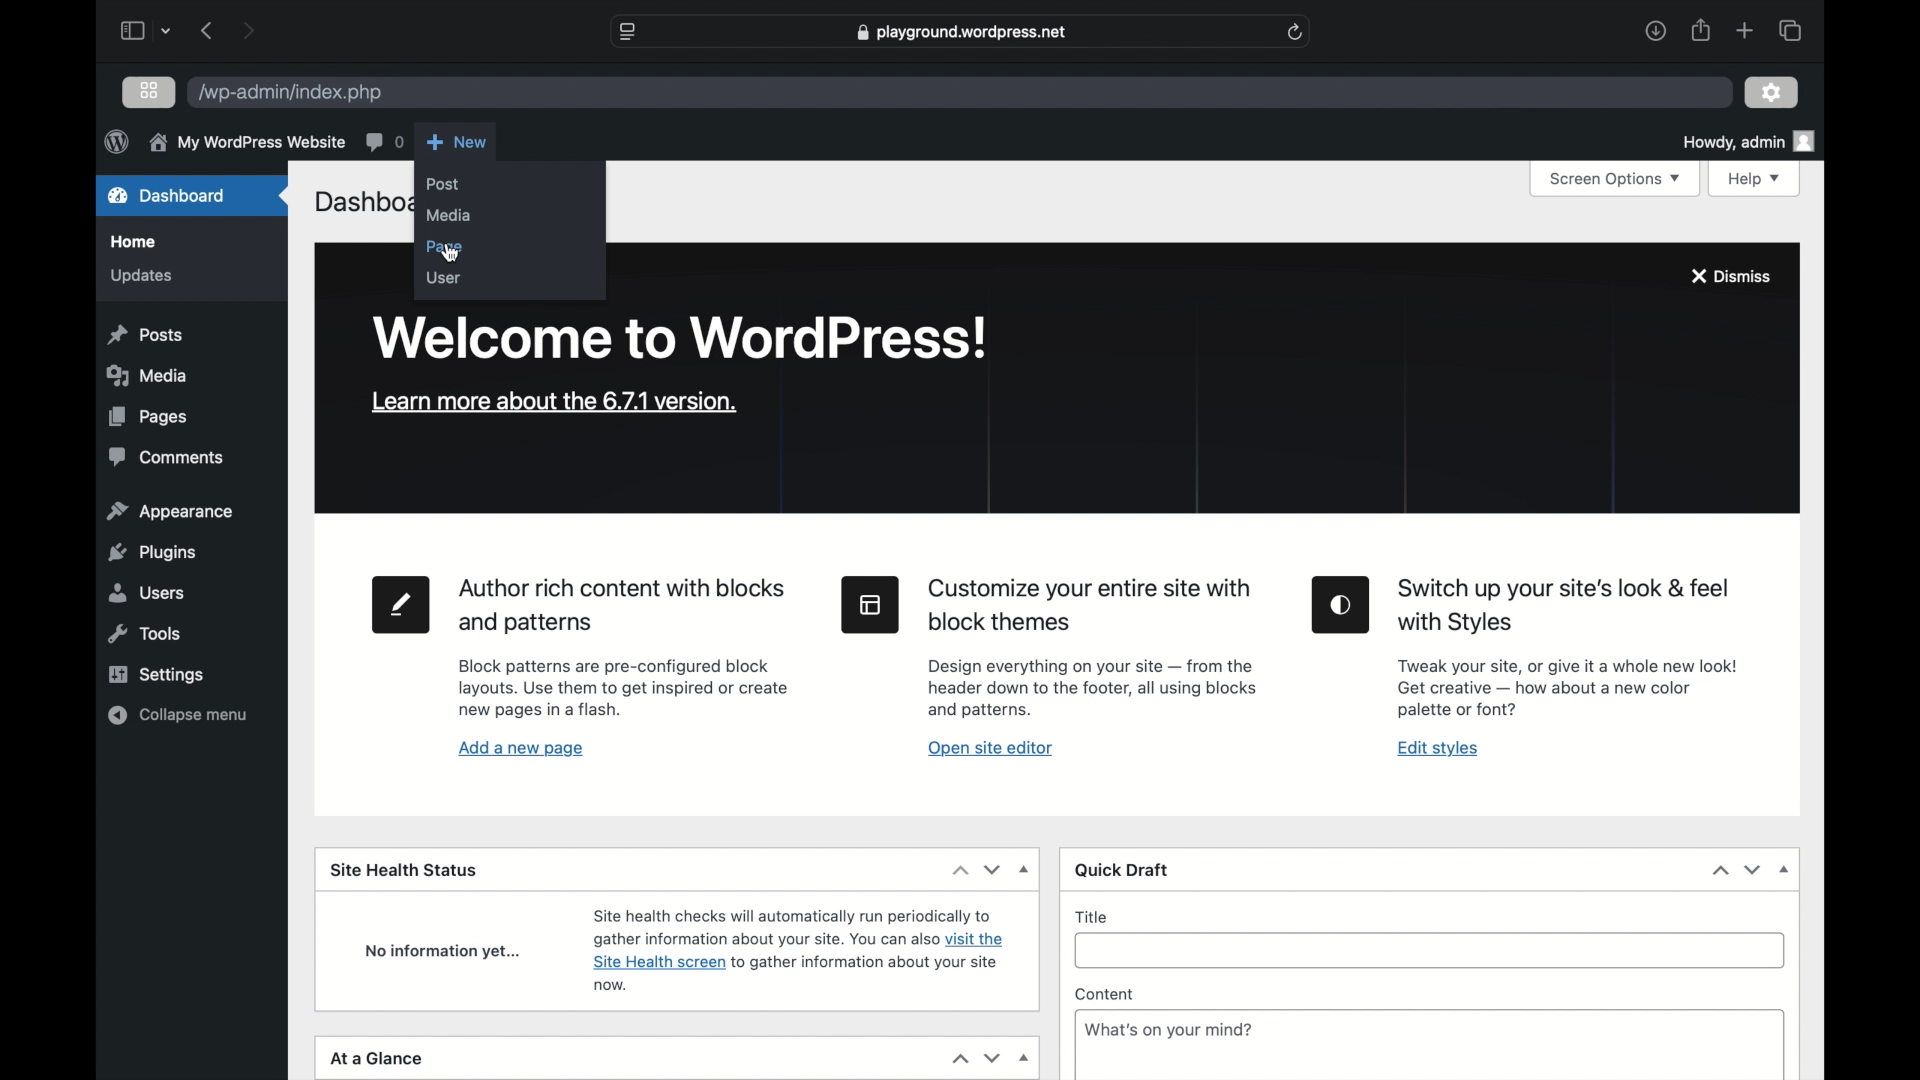 This screenshot has height=1080, width=1920. I want to click on media, so click(146, 375).